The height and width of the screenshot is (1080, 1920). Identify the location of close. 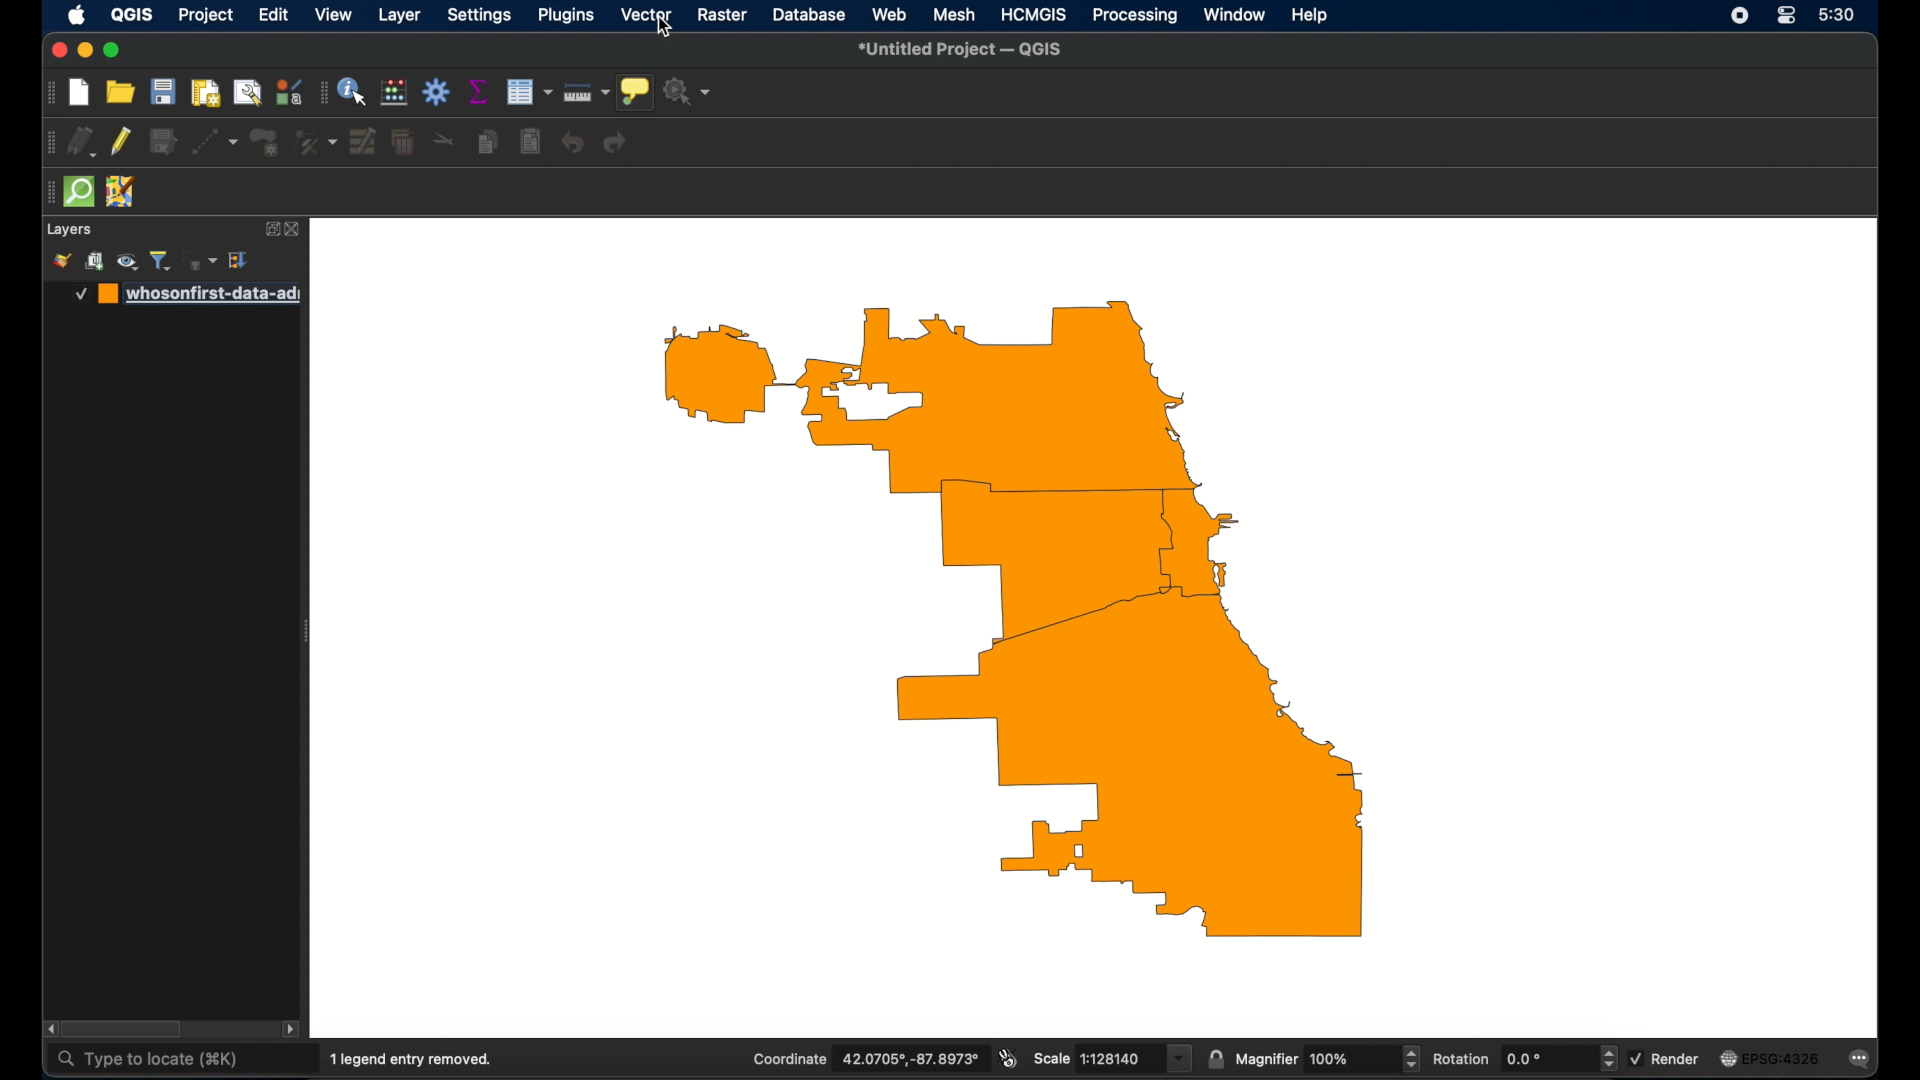
(57, 51).